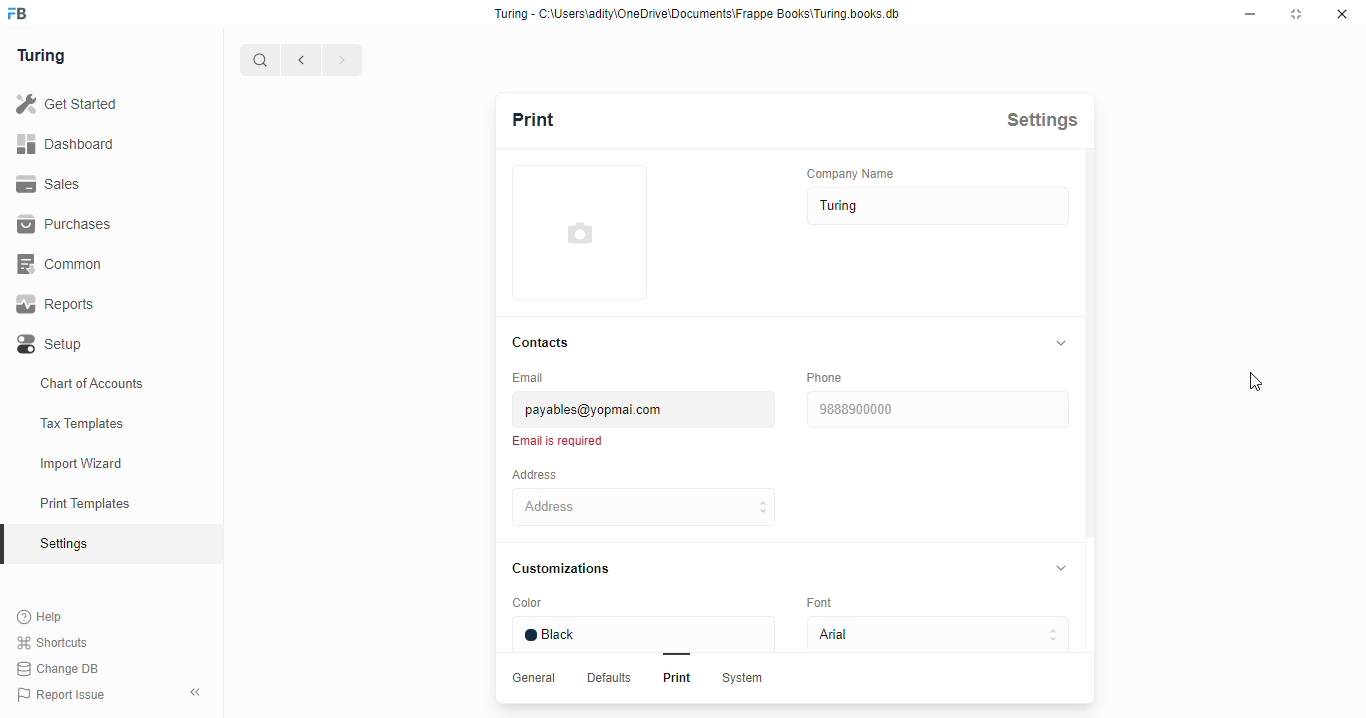 The width and height of the screenshot is (1366, 718). I want to click on go back, so click(301, 58).